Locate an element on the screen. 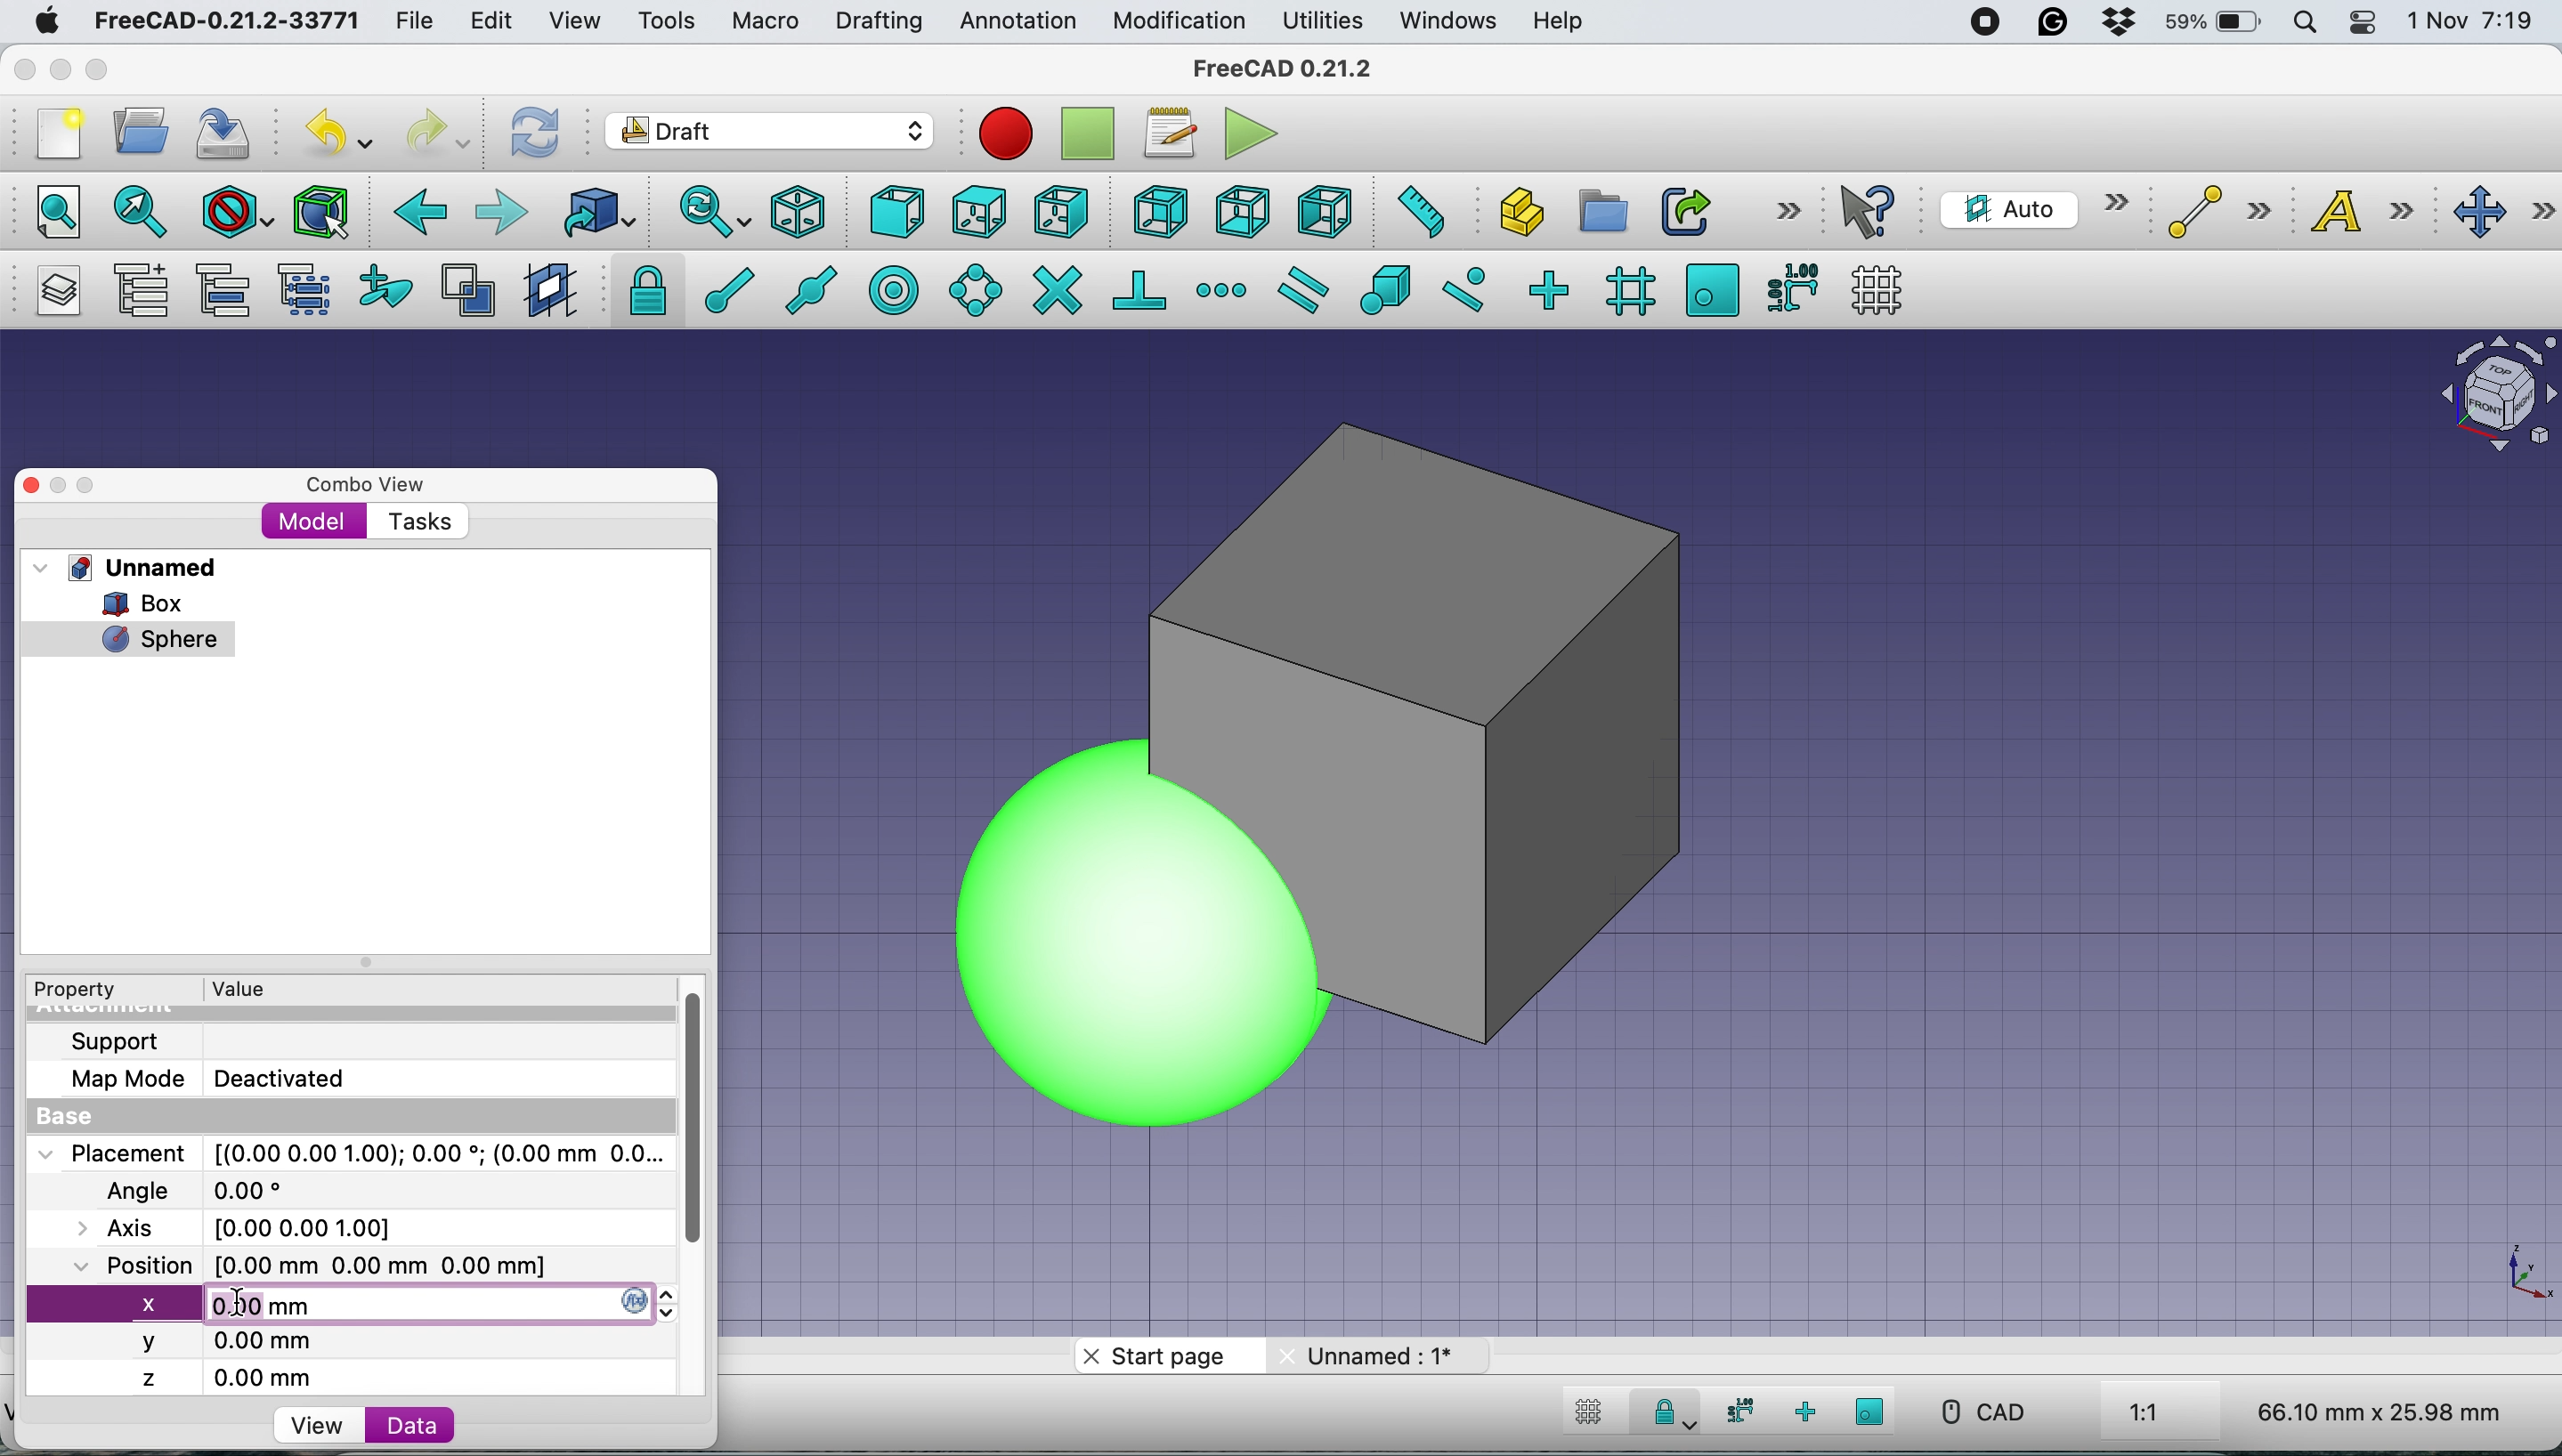 This screenshot has width=2562, height=1456. add a new named group is located at coordinates (140, 294).